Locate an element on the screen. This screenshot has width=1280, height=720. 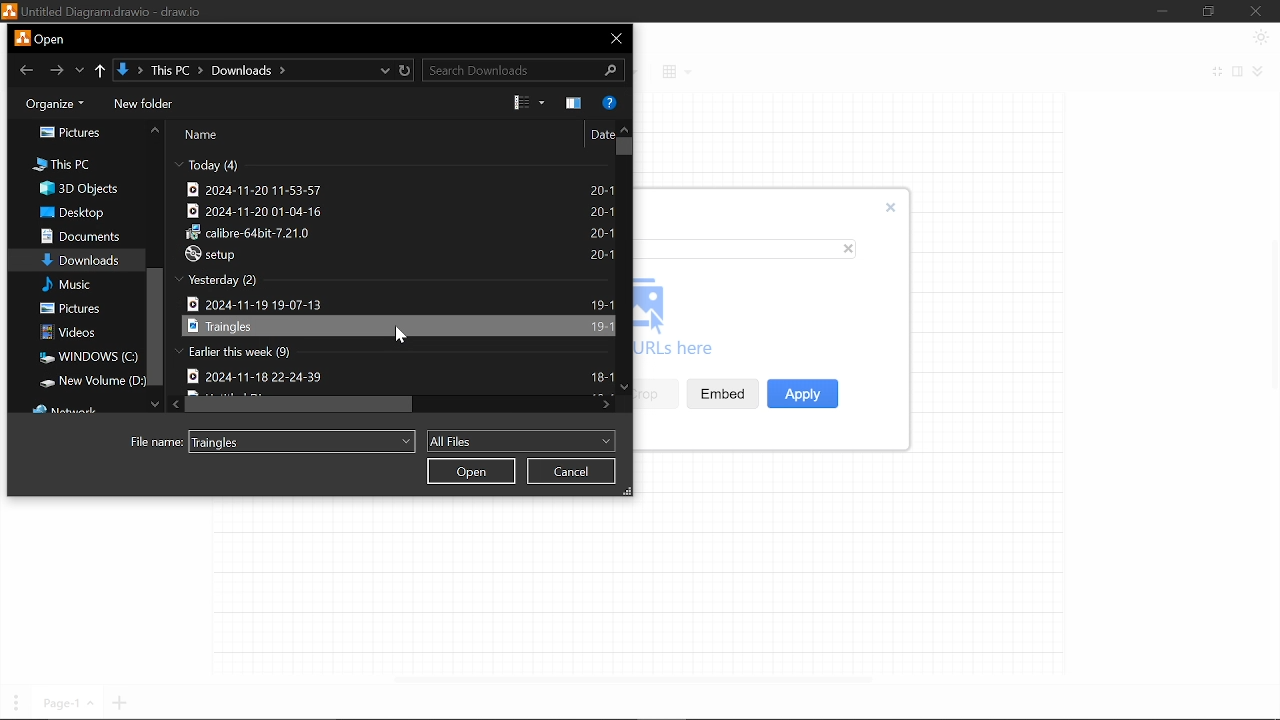
Restore down is located at coordinates (1209, 12).